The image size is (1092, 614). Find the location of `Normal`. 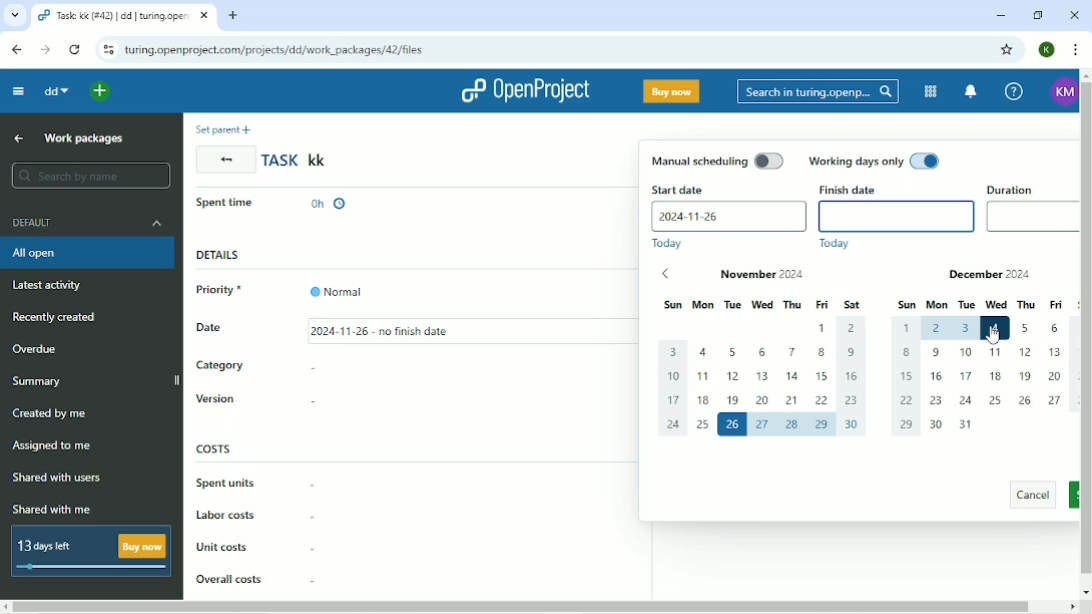

Normal is located at coordinates (339, 286).